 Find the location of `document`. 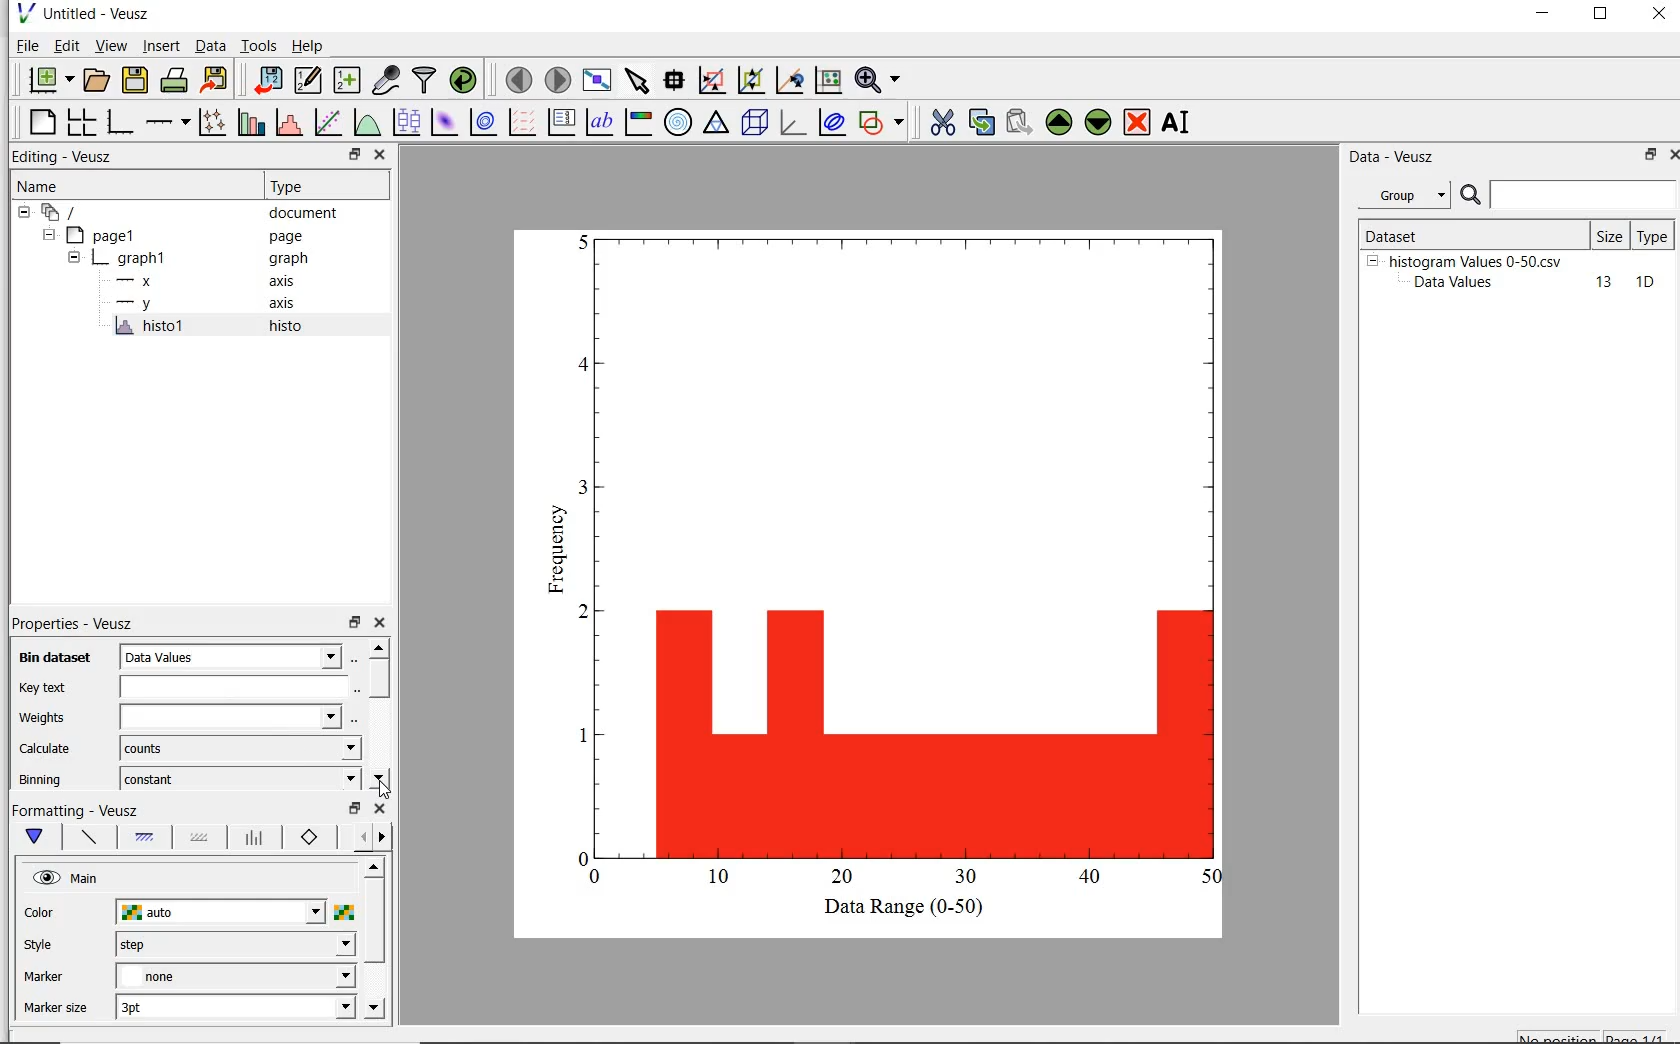

document is located at coordinates (304, 215).